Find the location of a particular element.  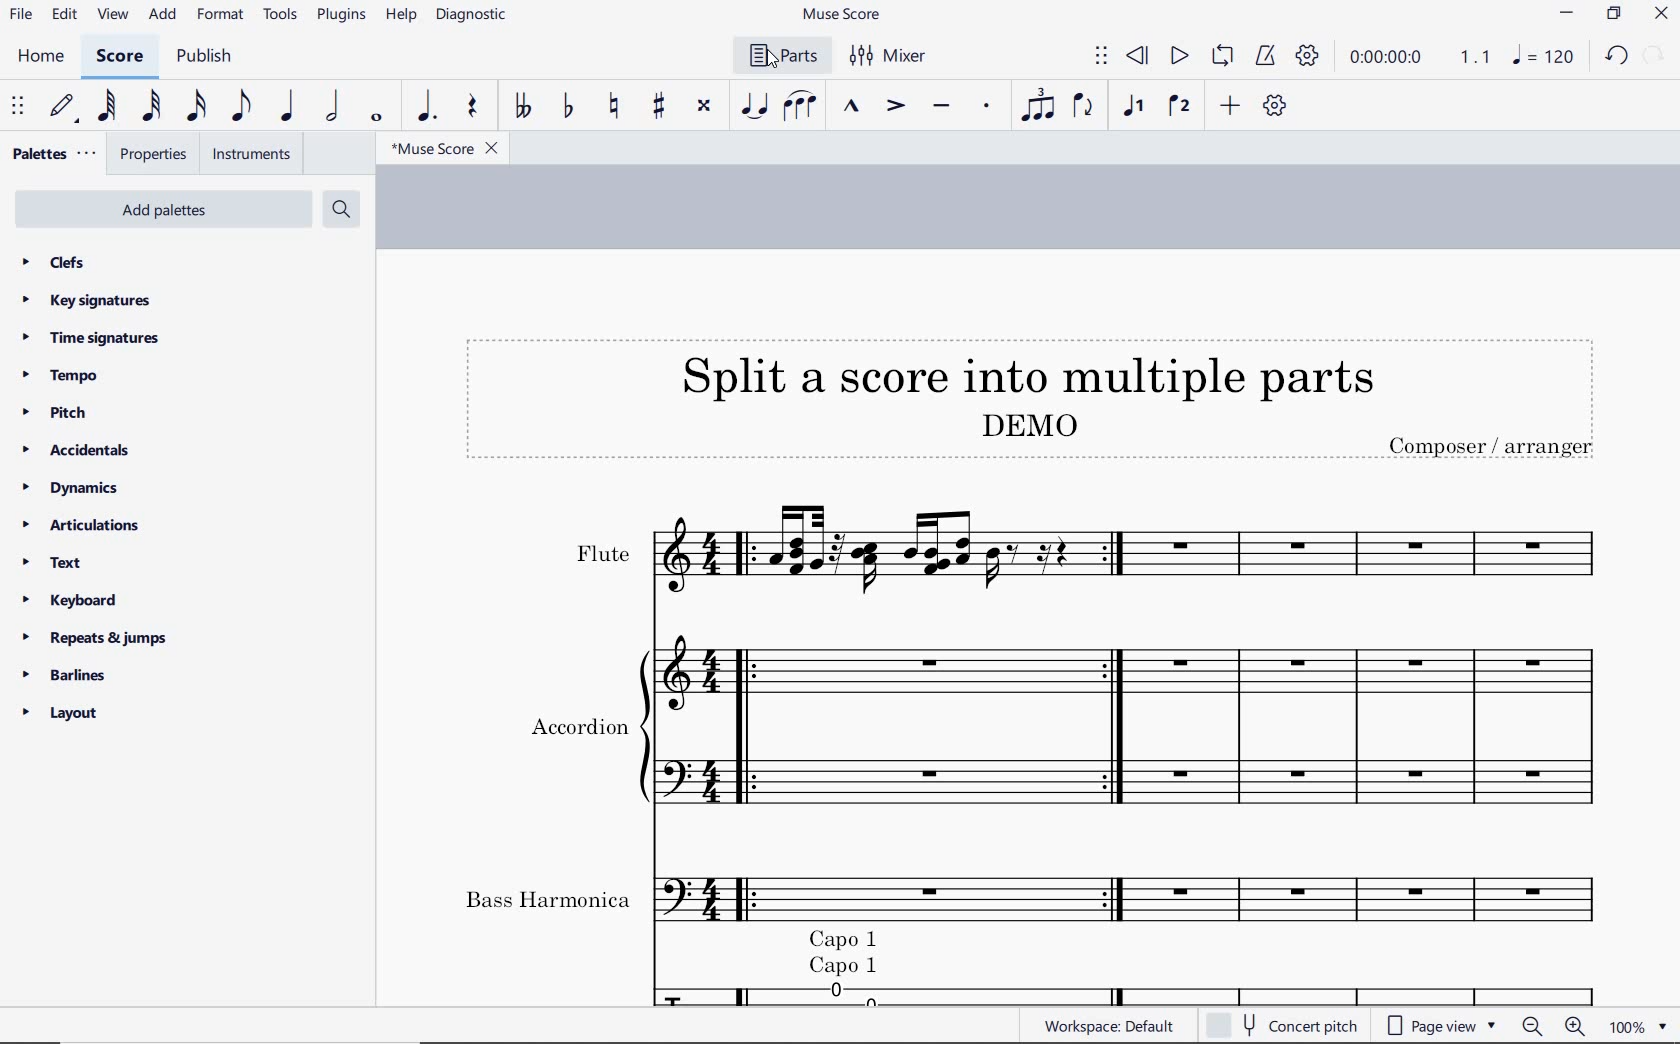

toggle double-sharp is located at coordinates (704, 107).